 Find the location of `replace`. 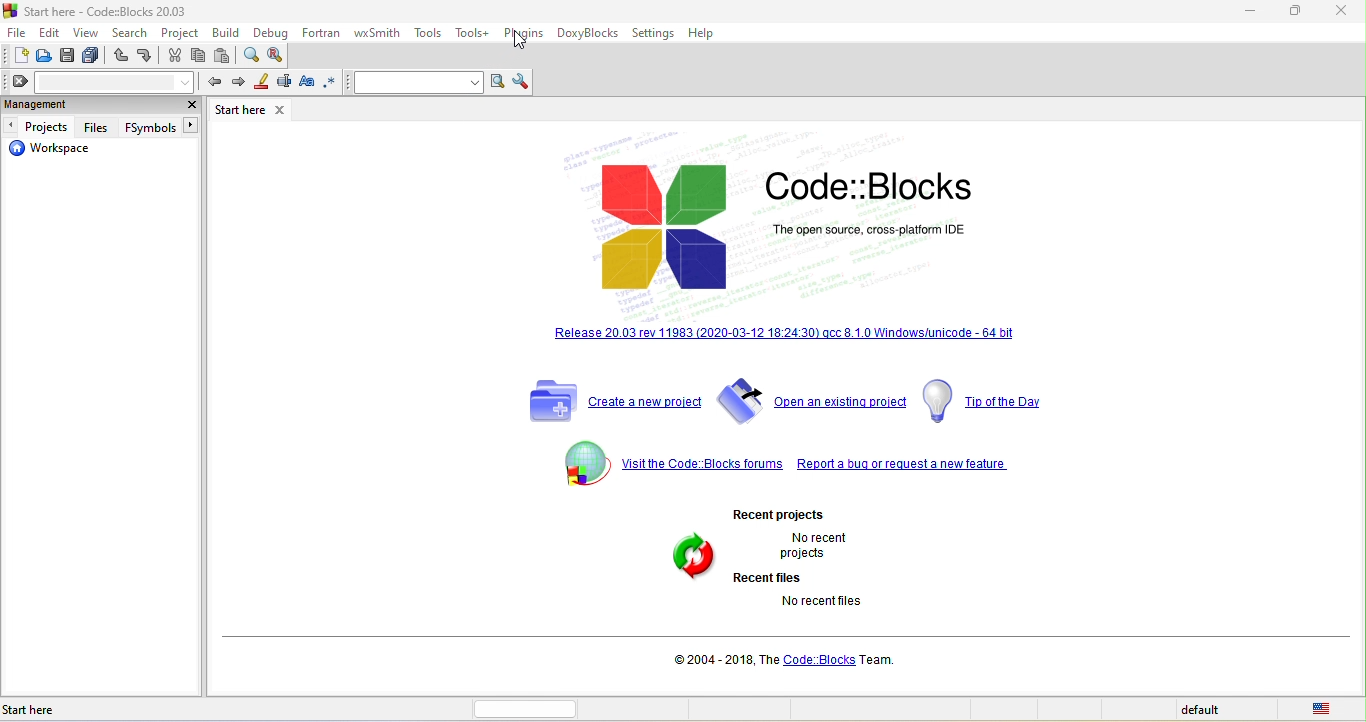

replace is located at coordinates (278, 54).